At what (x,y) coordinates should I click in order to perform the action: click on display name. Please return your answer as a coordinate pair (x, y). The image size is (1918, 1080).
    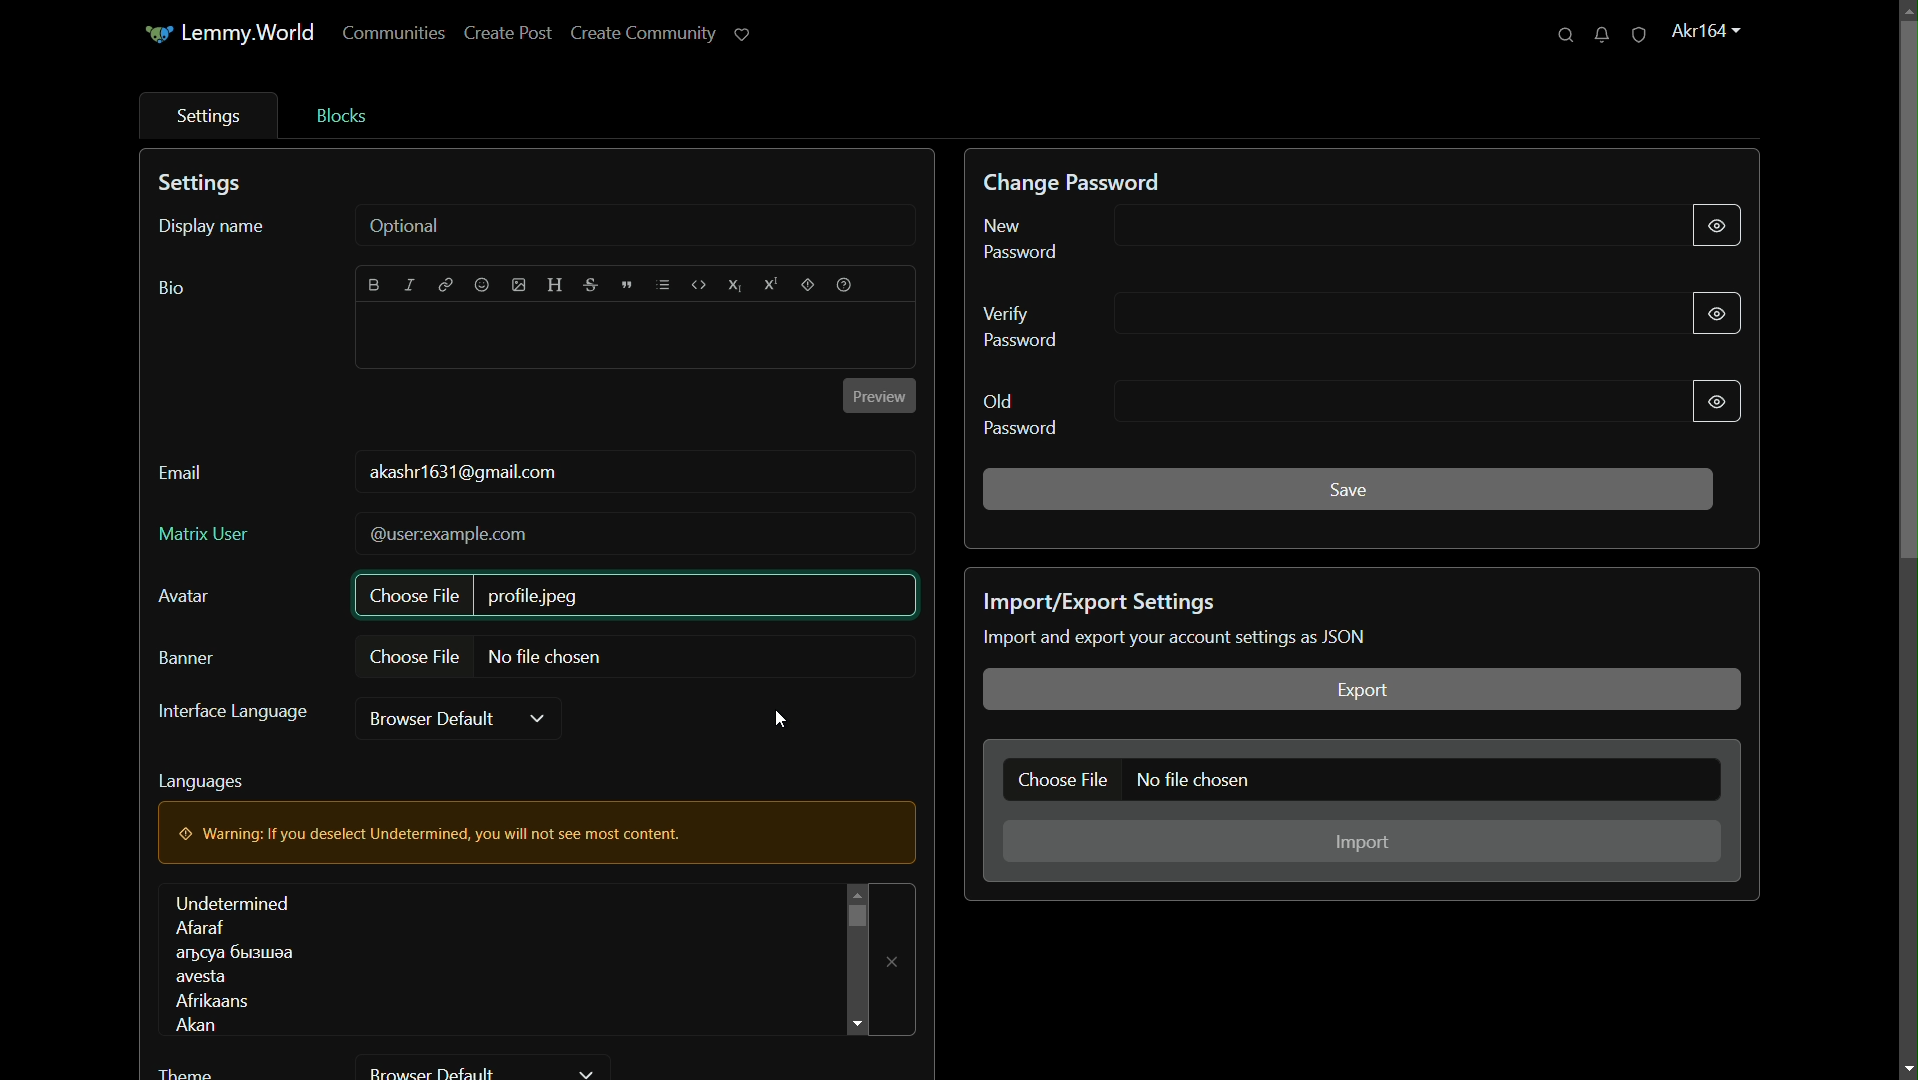
    Looking at the image, I should click on (210, 227).